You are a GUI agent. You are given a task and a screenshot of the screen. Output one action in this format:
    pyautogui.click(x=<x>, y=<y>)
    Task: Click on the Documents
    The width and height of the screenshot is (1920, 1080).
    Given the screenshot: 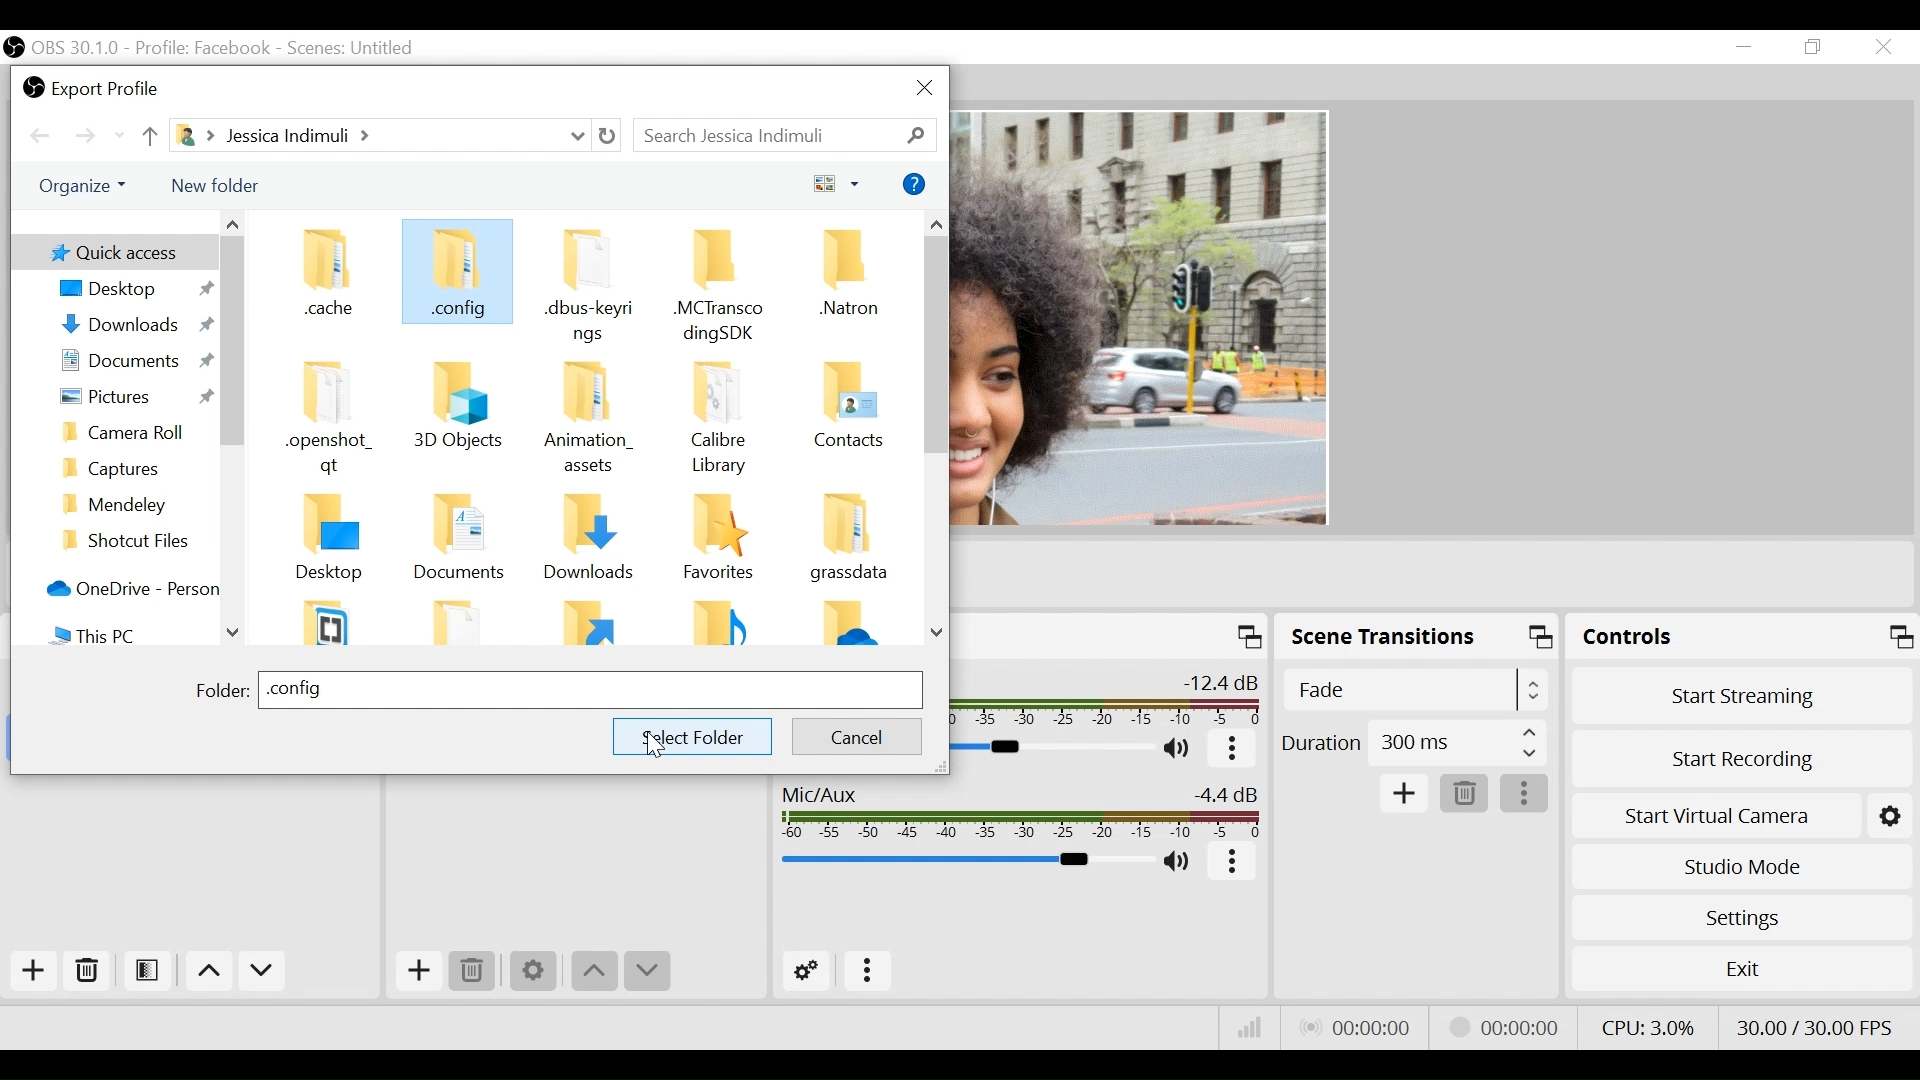 What is the action you would take?
    pyautogui.click(x=130, y=363)
    